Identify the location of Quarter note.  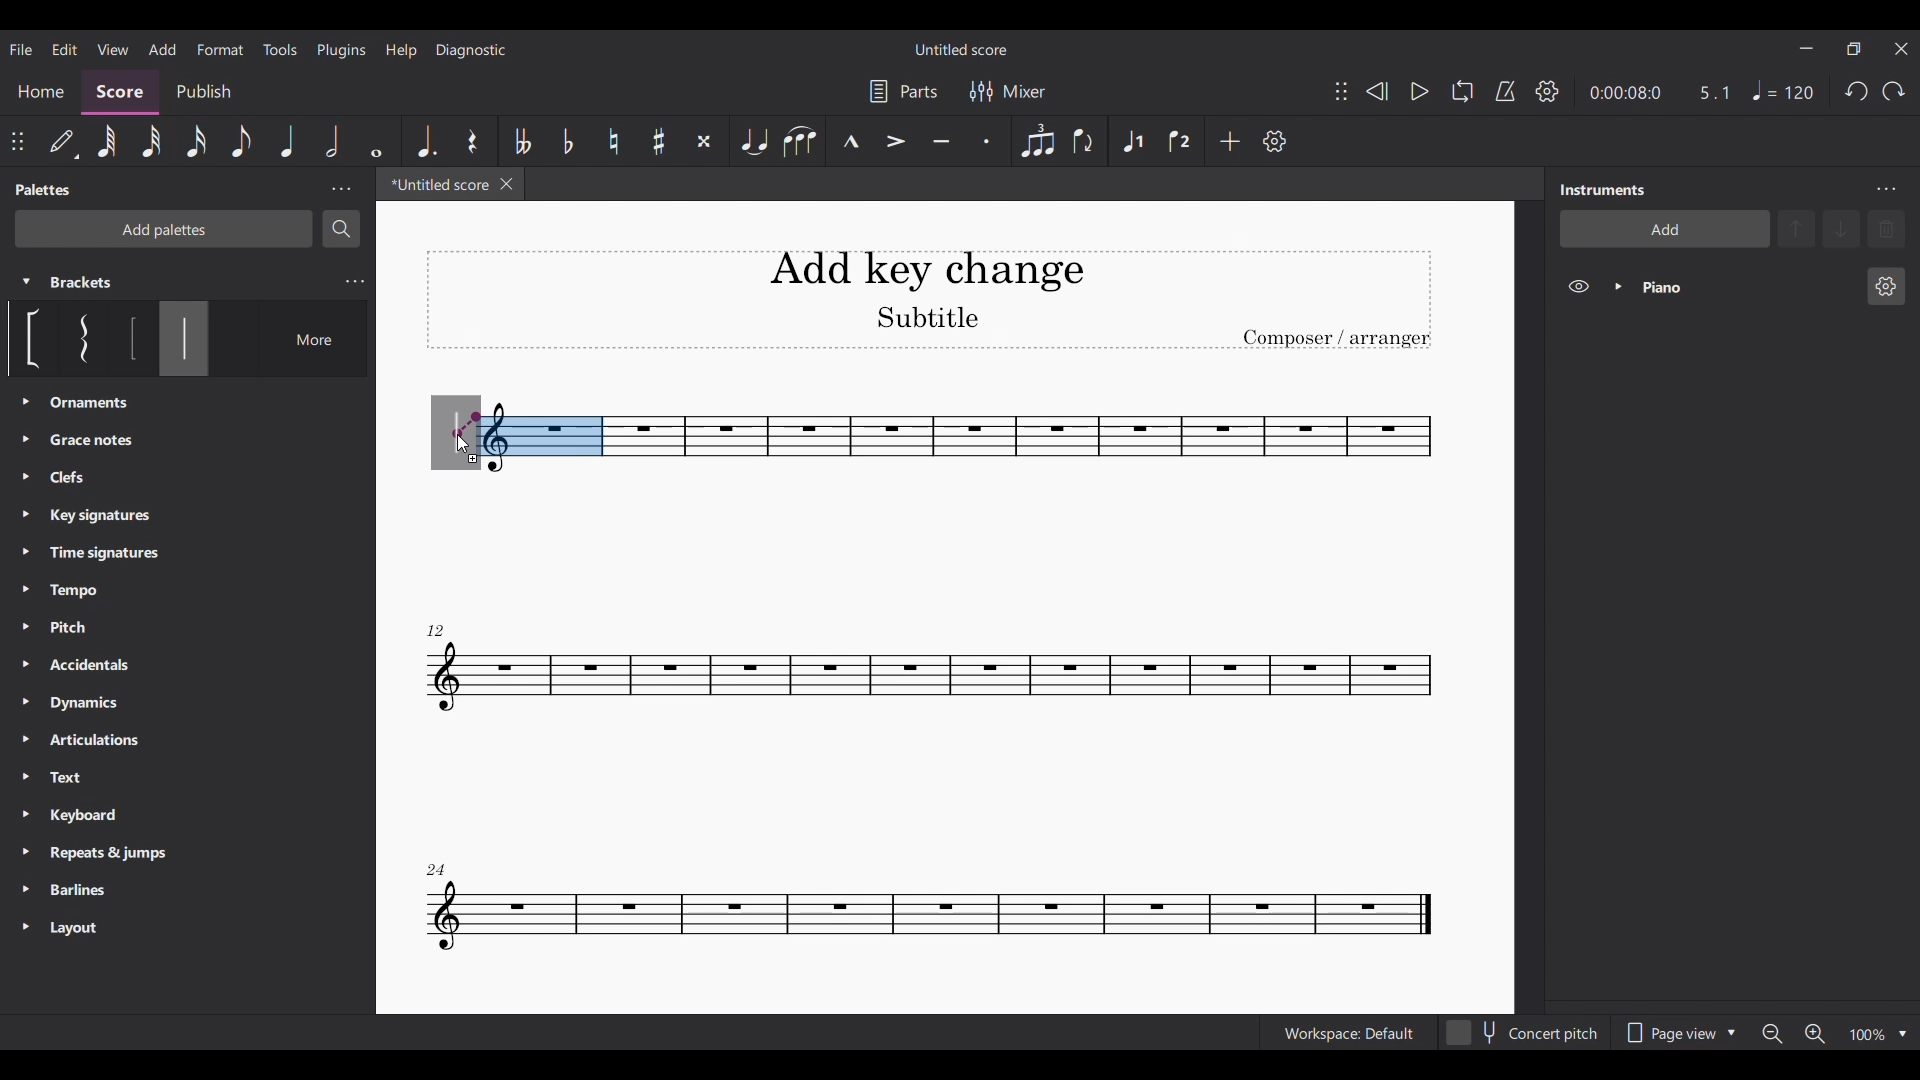
(290, 142).